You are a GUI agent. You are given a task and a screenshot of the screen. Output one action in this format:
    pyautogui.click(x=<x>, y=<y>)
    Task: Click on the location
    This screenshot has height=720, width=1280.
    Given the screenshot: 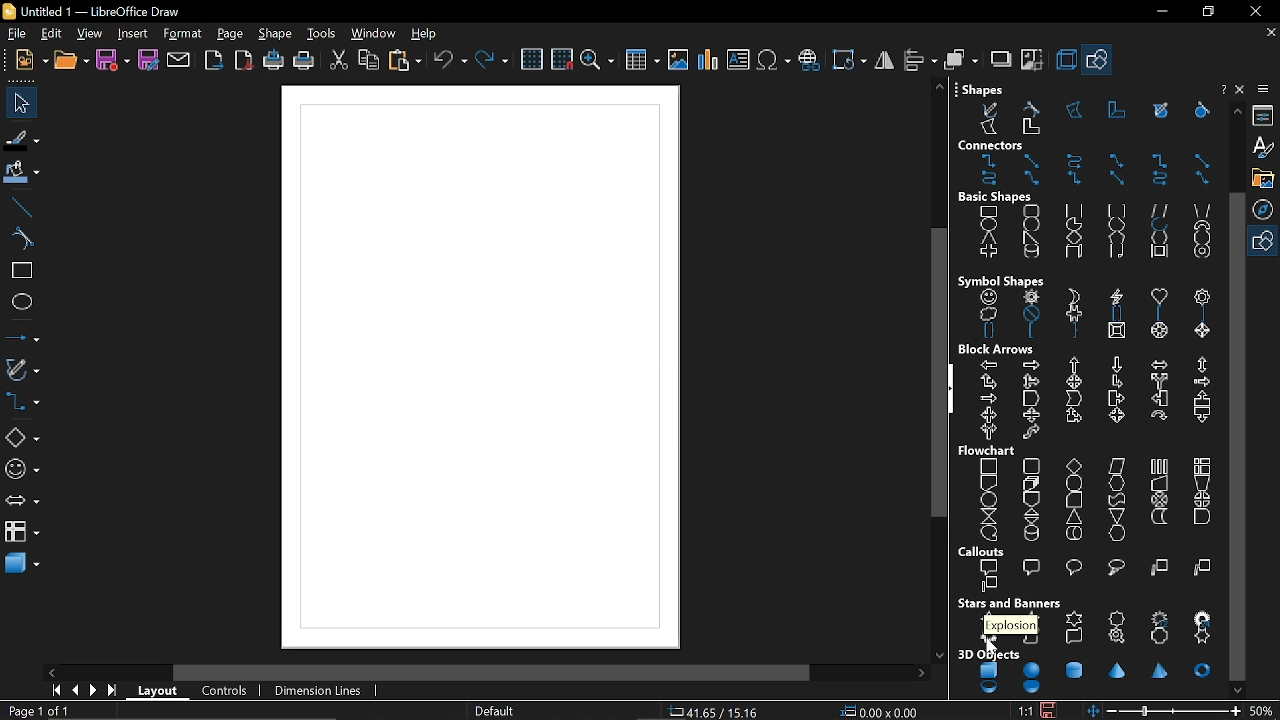 What is the action you would take?
    pyautogui.click(x=882, y=712)
    